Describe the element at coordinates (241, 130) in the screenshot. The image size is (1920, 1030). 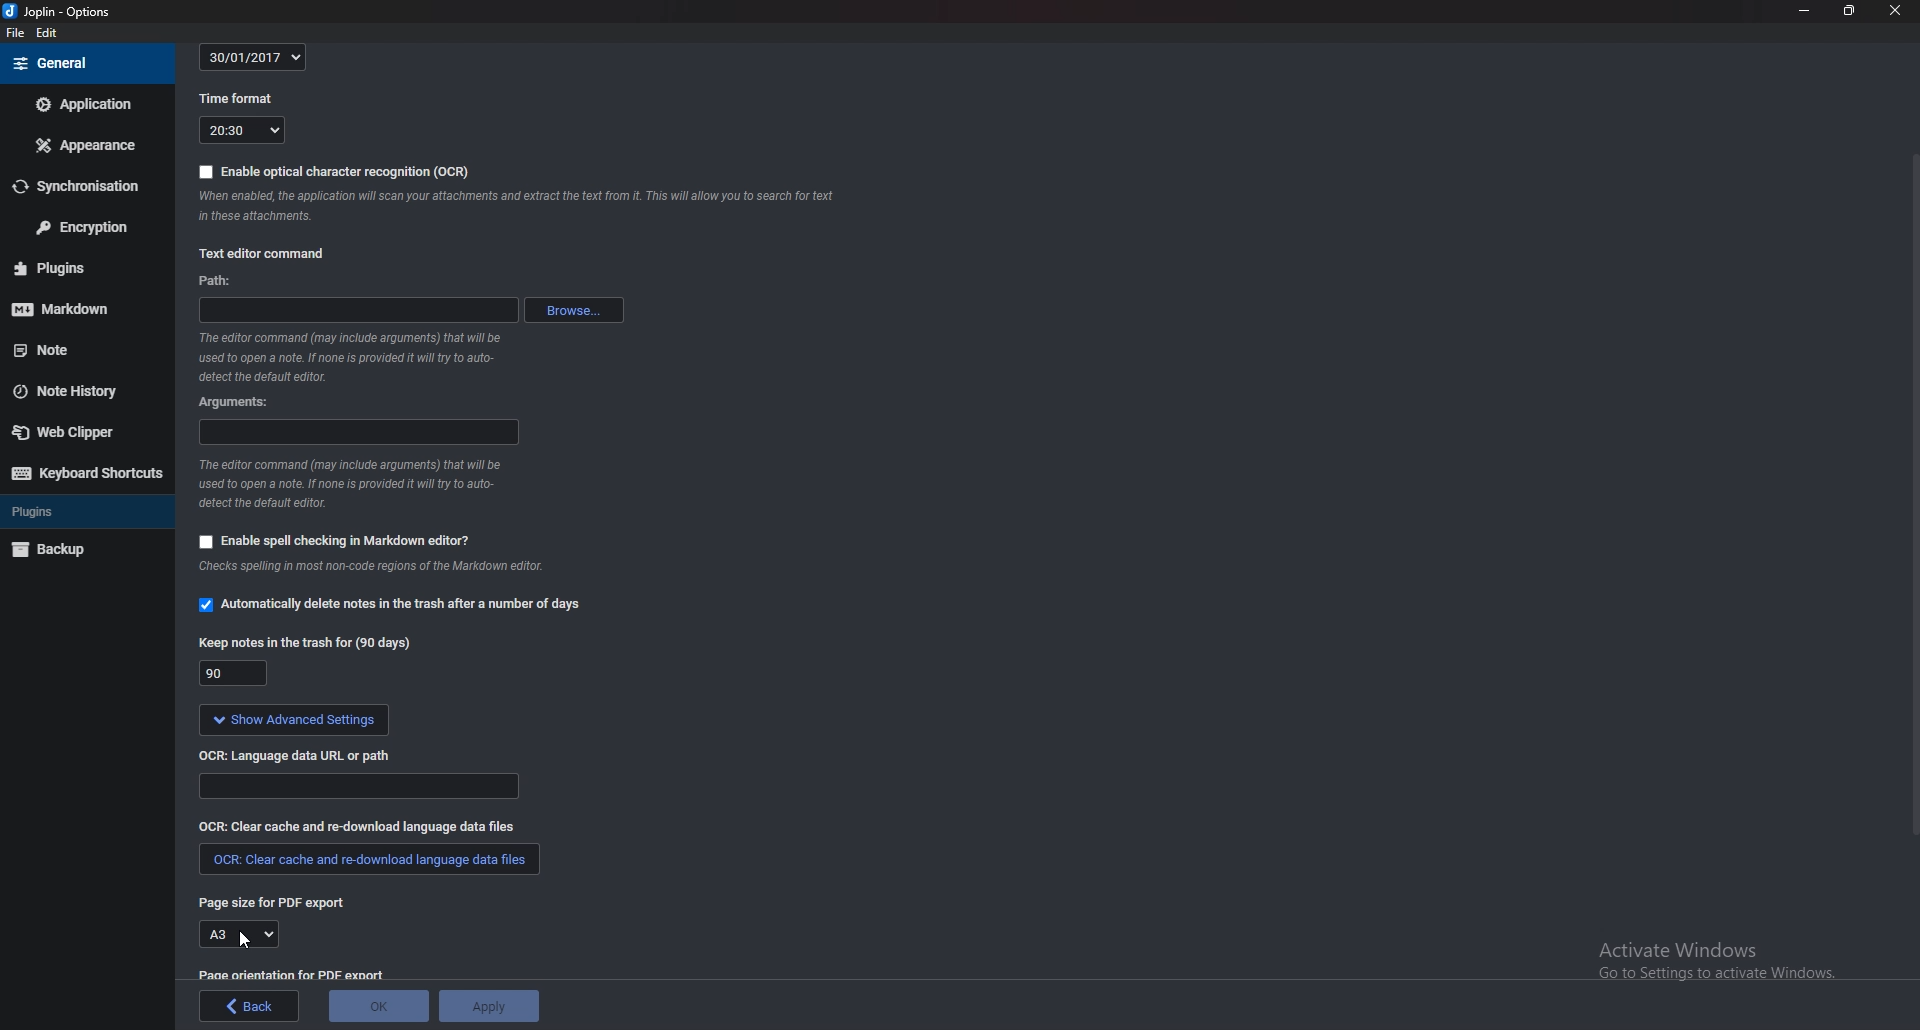
I see `20:30` at that location.